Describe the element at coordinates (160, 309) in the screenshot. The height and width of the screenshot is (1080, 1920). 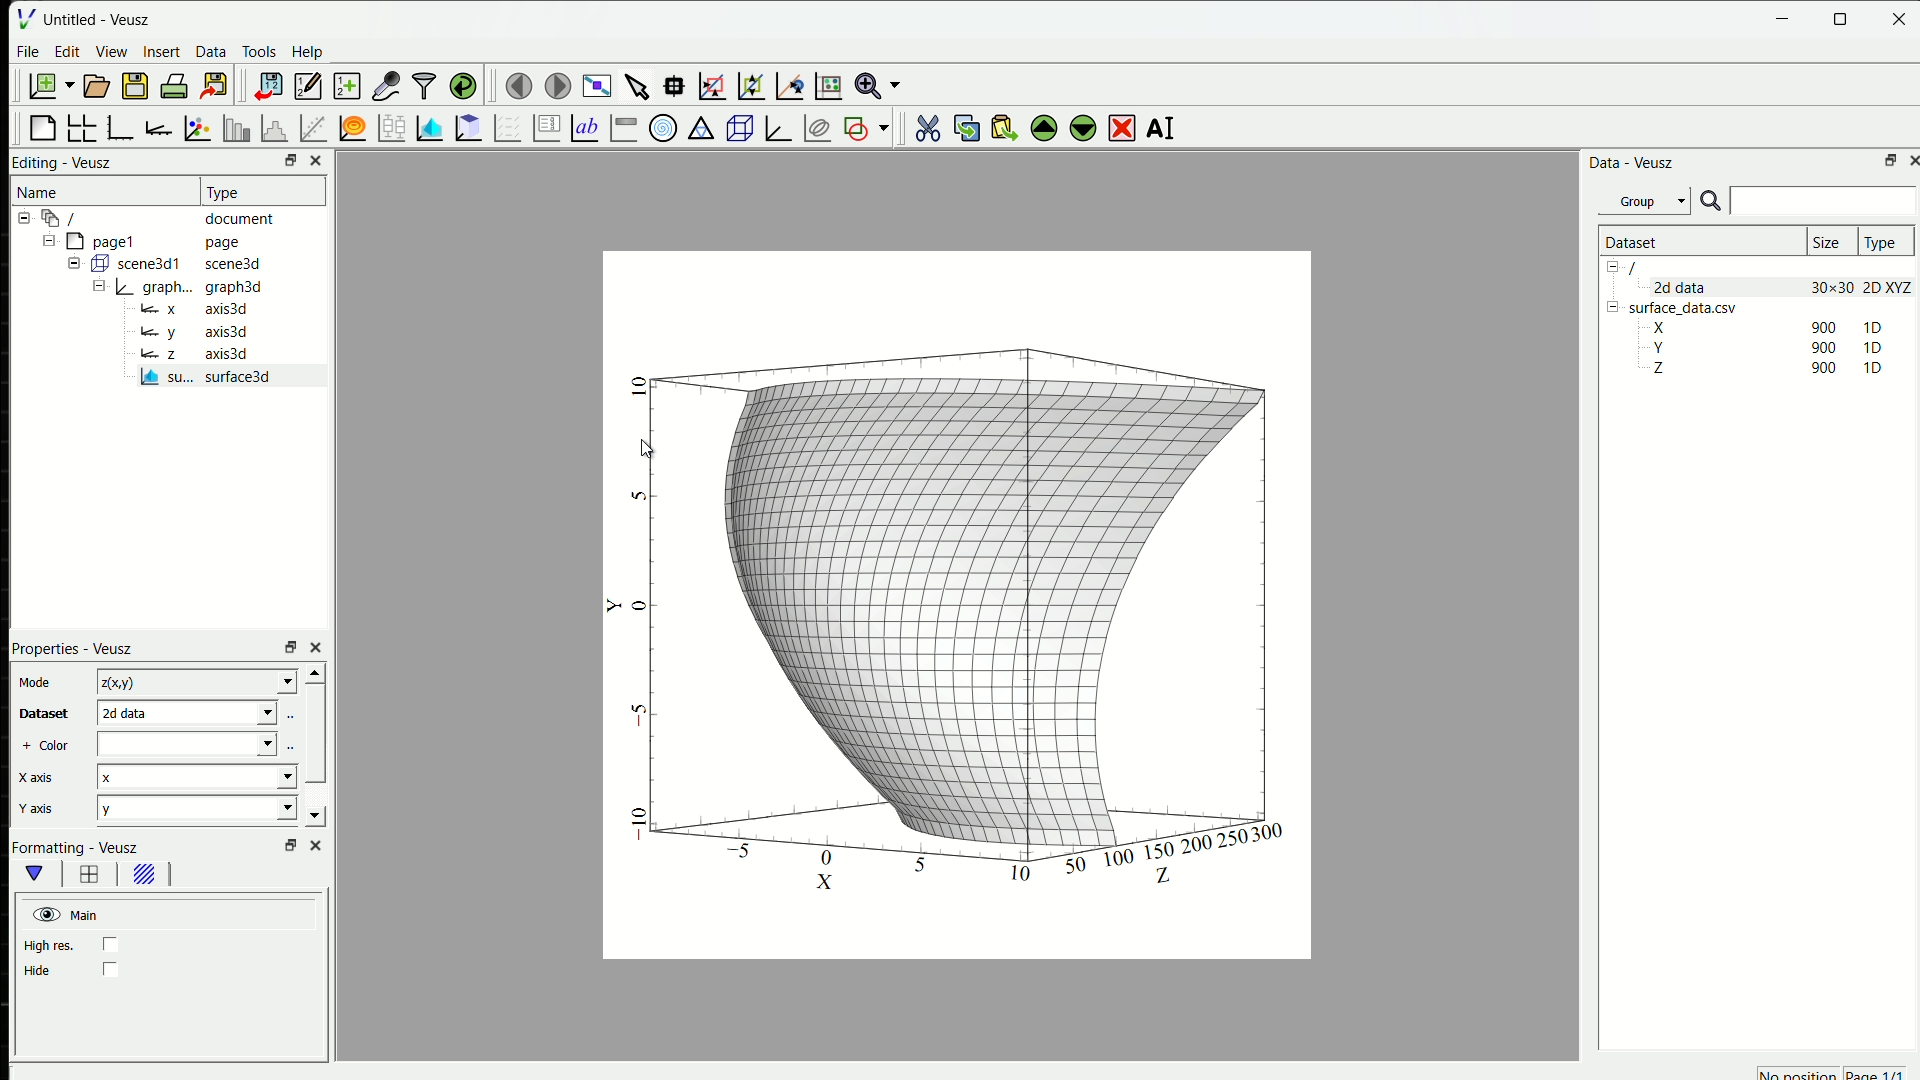
I see `x` at that location.